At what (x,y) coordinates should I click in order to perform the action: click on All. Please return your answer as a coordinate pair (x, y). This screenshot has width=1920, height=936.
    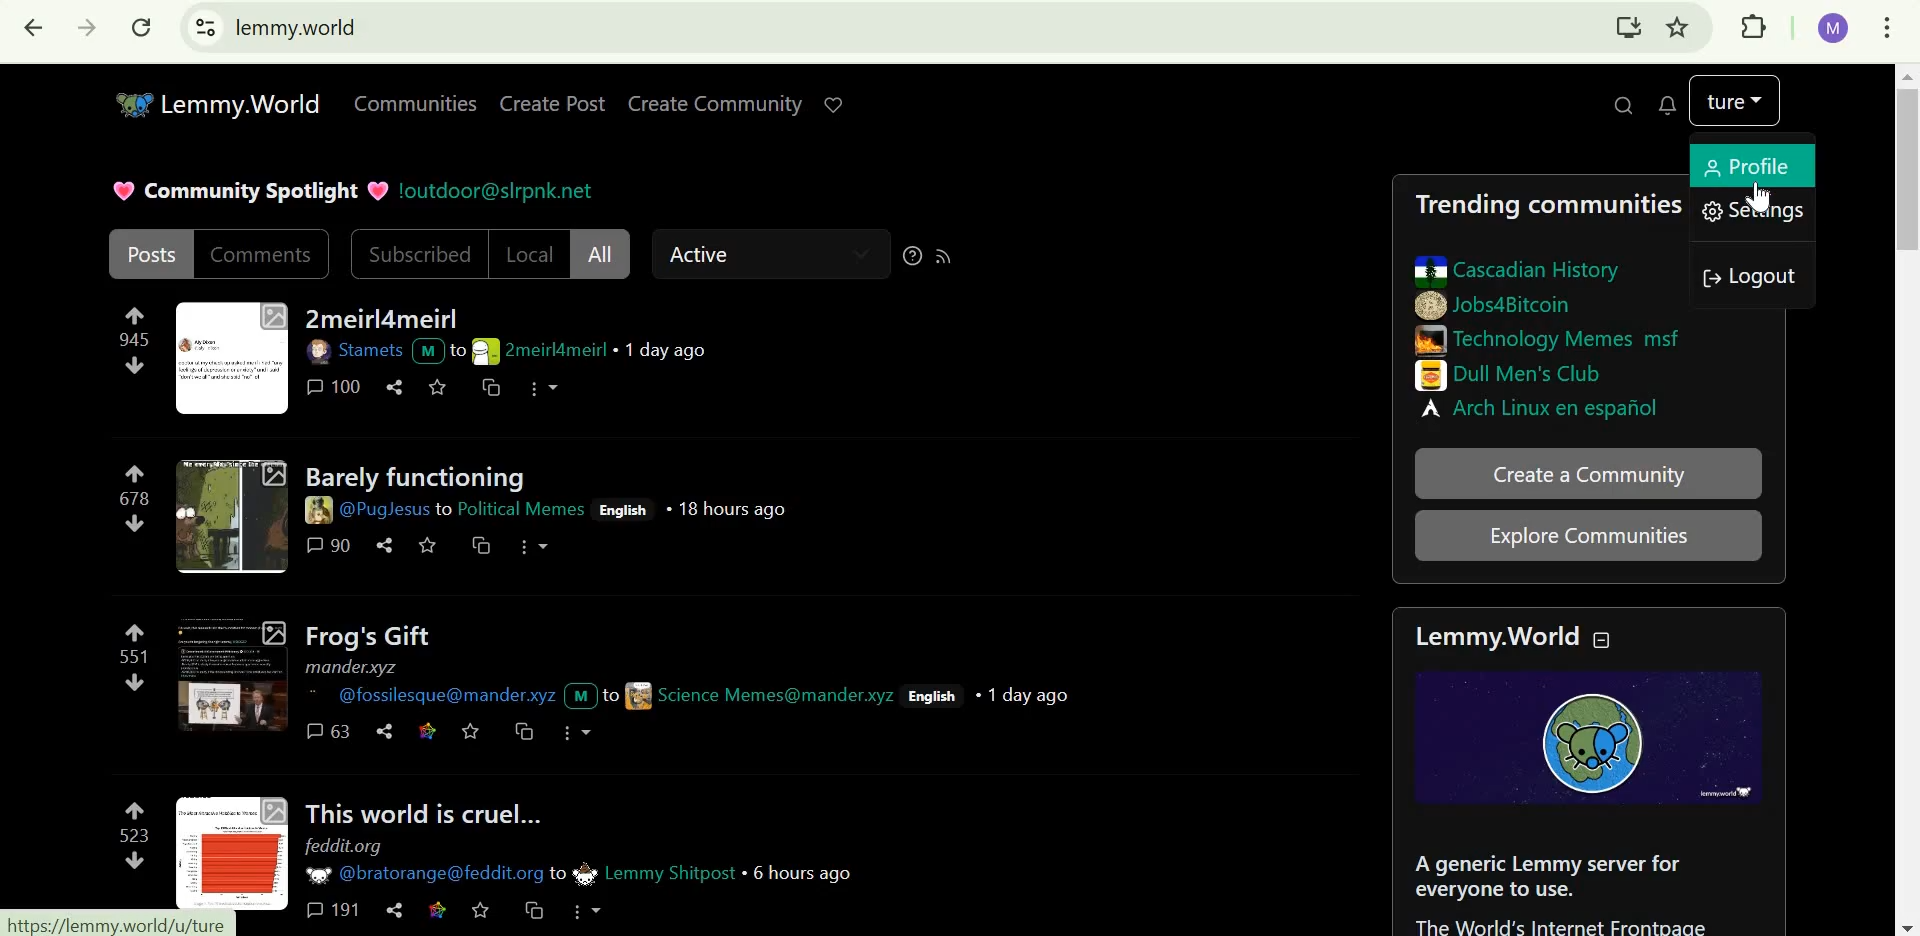
    Looking at the image, I should click on (600, 253).